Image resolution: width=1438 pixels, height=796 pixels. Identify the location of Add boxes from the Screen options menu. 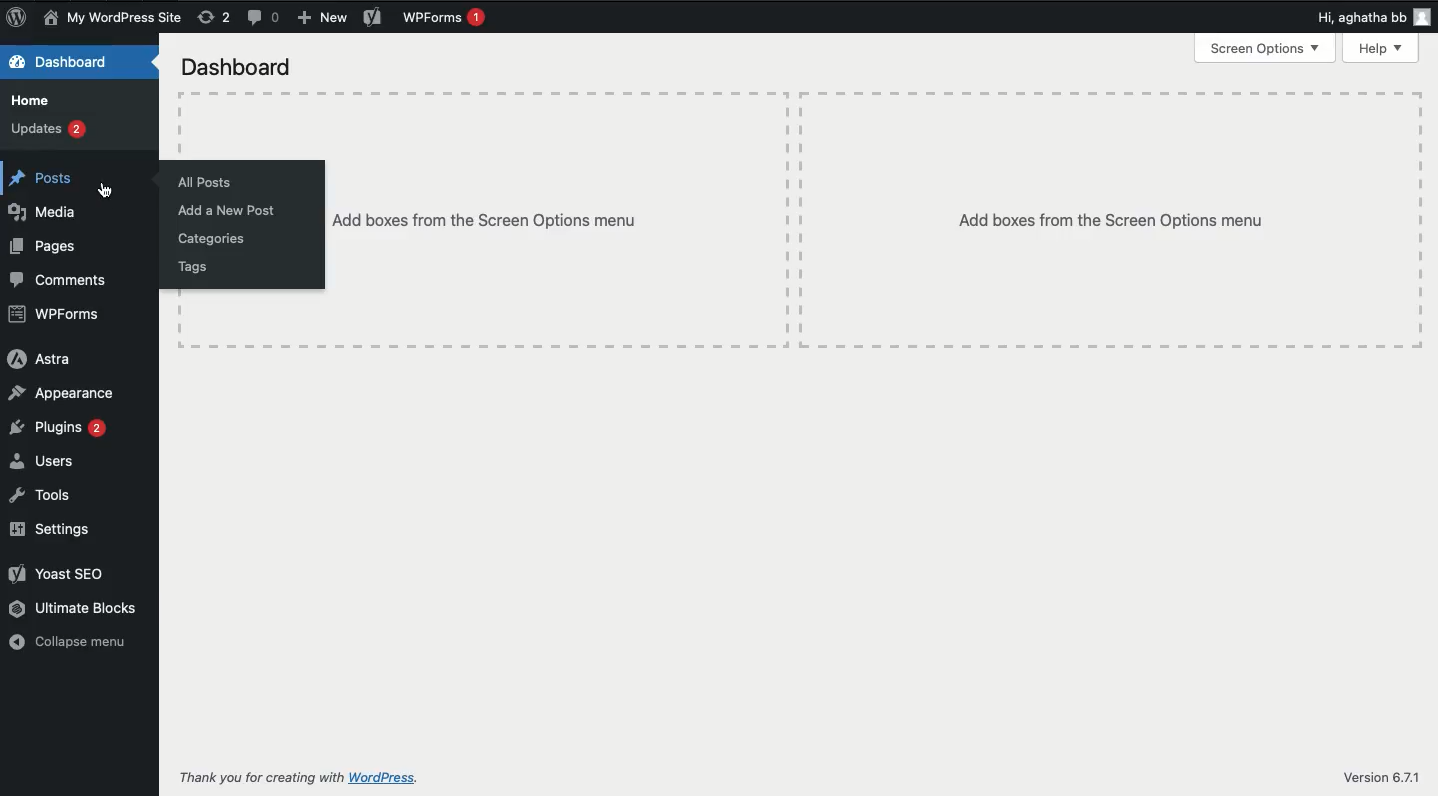
(1112, 220).